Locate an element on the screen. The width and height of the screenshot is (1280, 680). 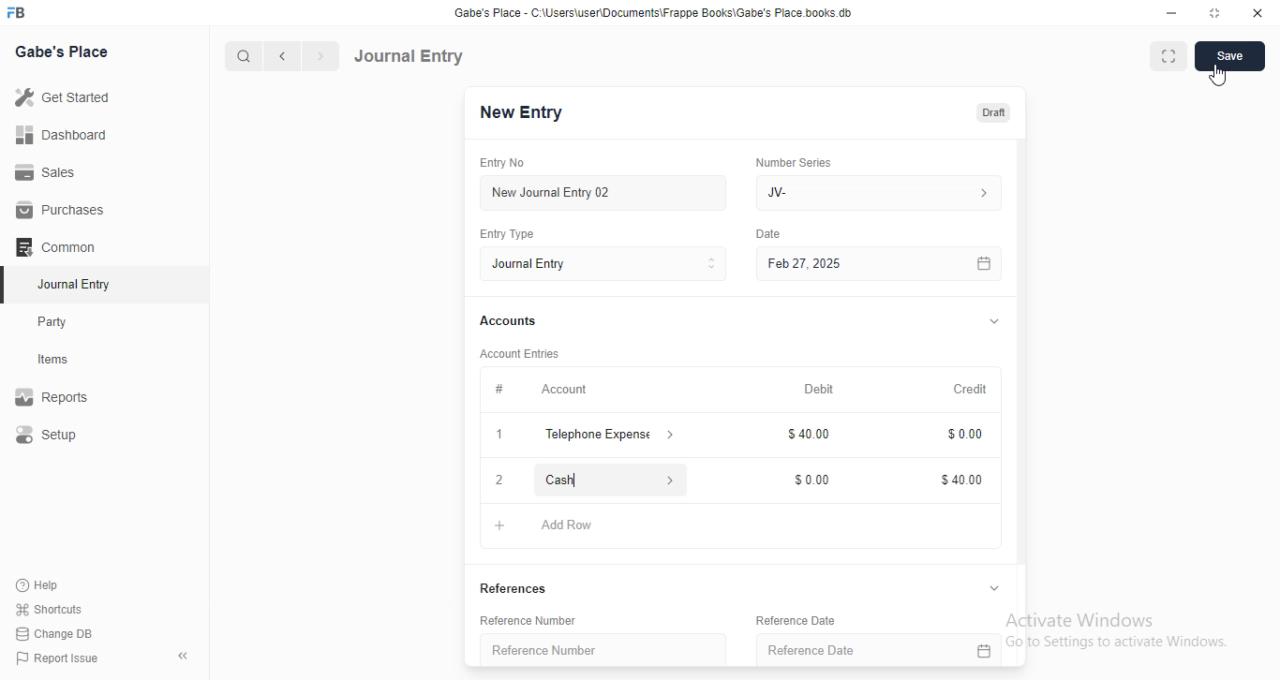
Full screen is located at coordinates (1212, 13).